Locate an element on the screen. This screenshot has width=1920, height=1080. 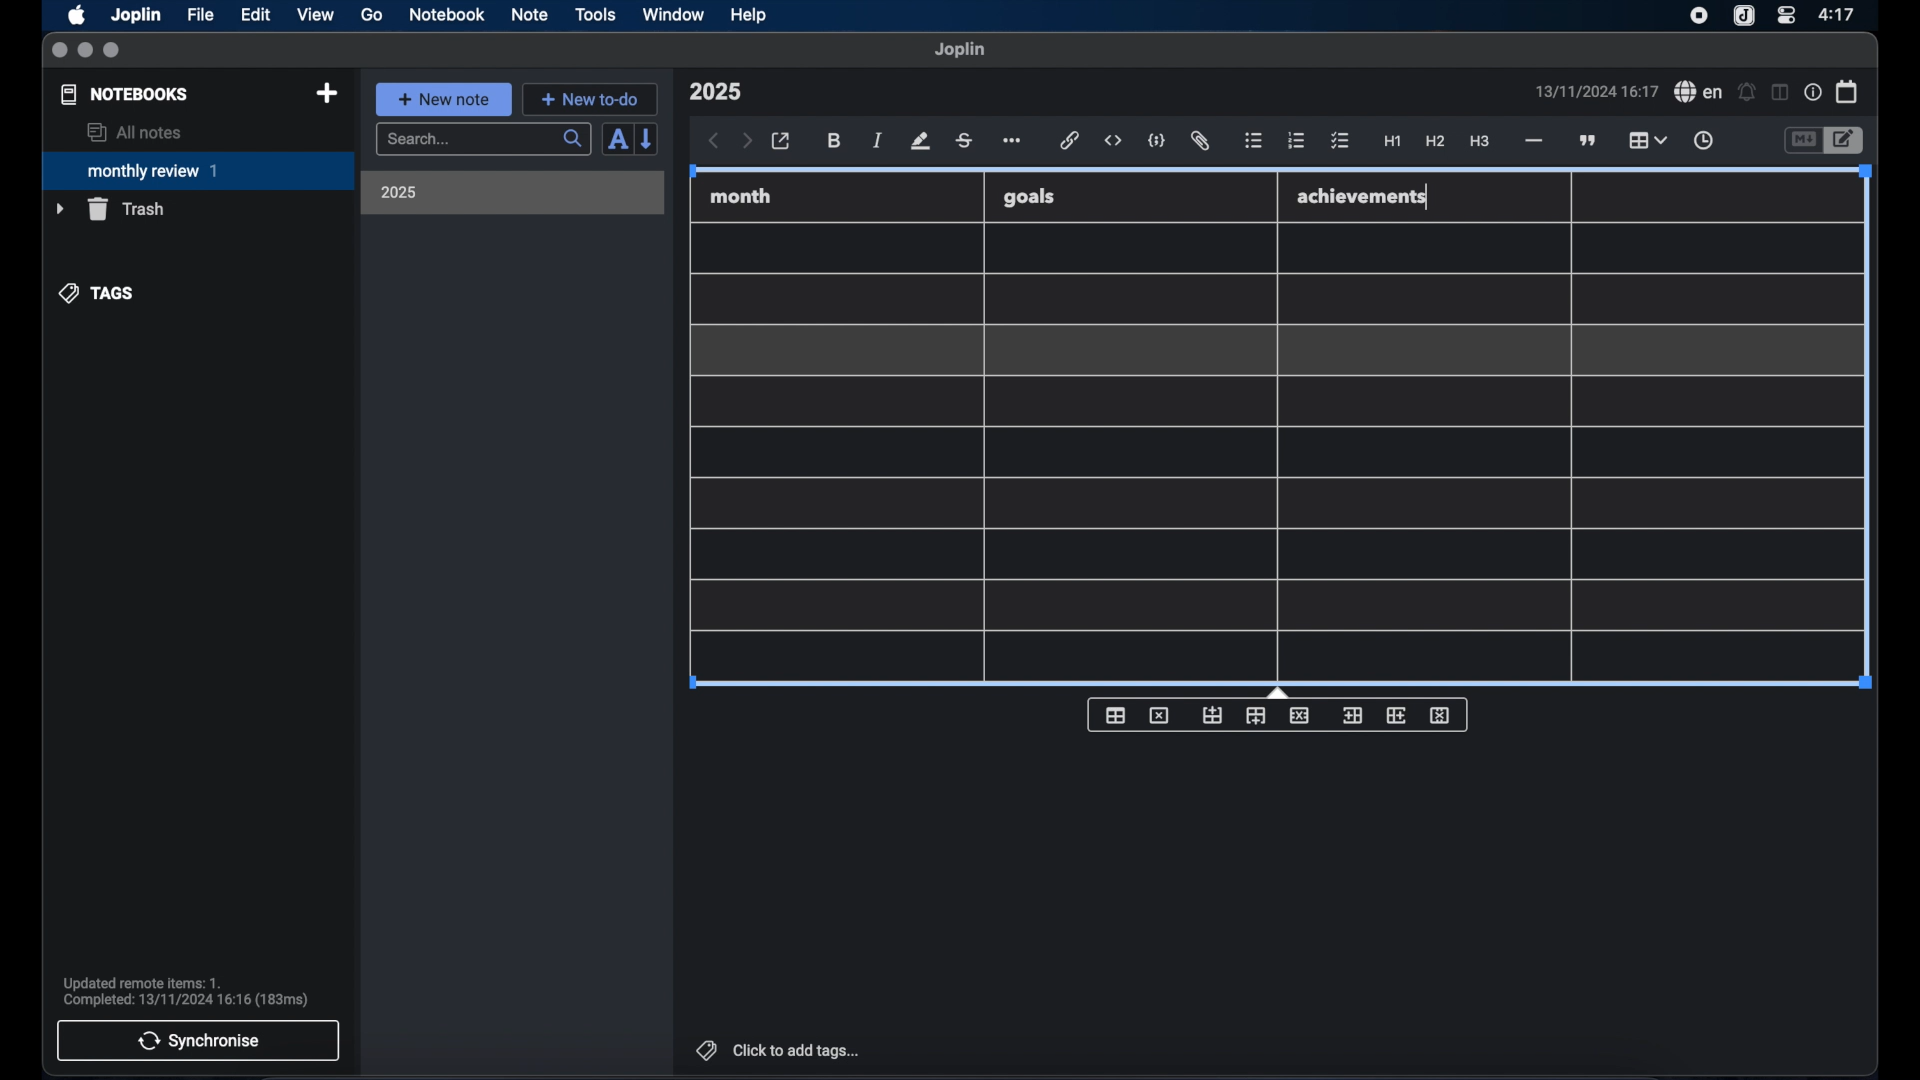
insert row before is located at coordinates (1213, 716).